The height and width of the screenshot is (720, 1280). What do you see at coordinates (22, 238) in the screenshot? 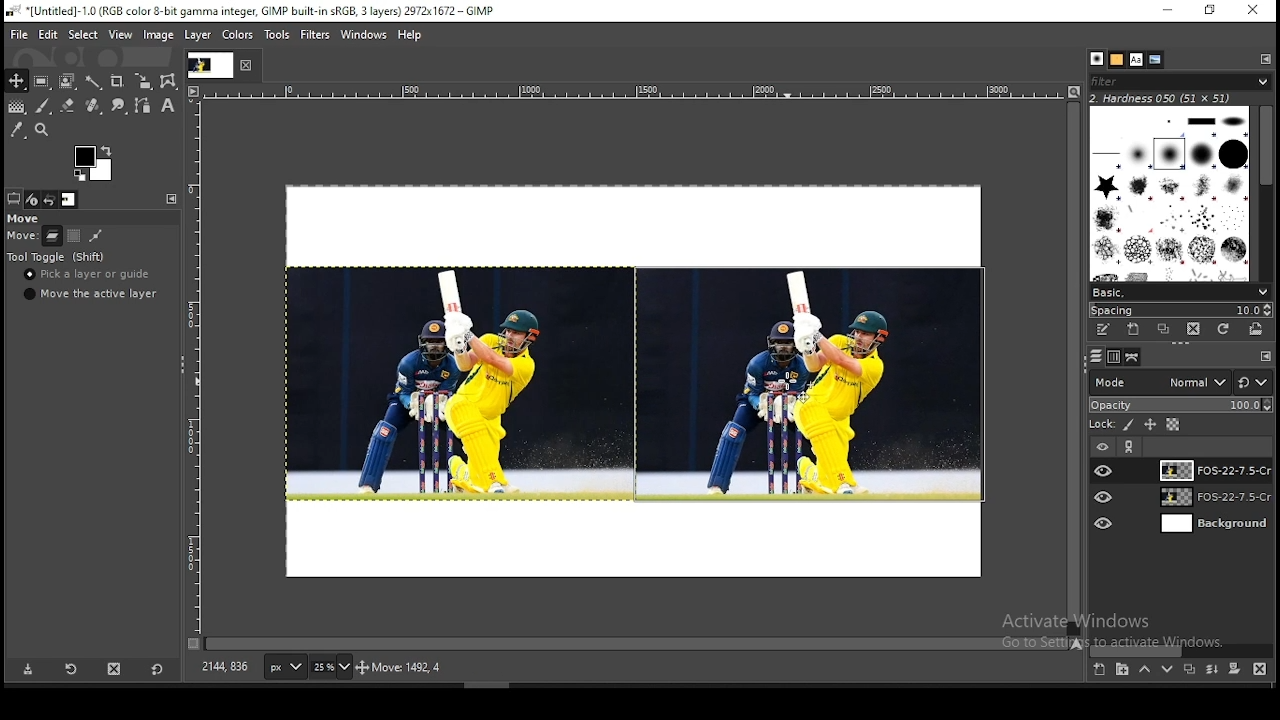
I see `move` at bounding box center [22, 238].